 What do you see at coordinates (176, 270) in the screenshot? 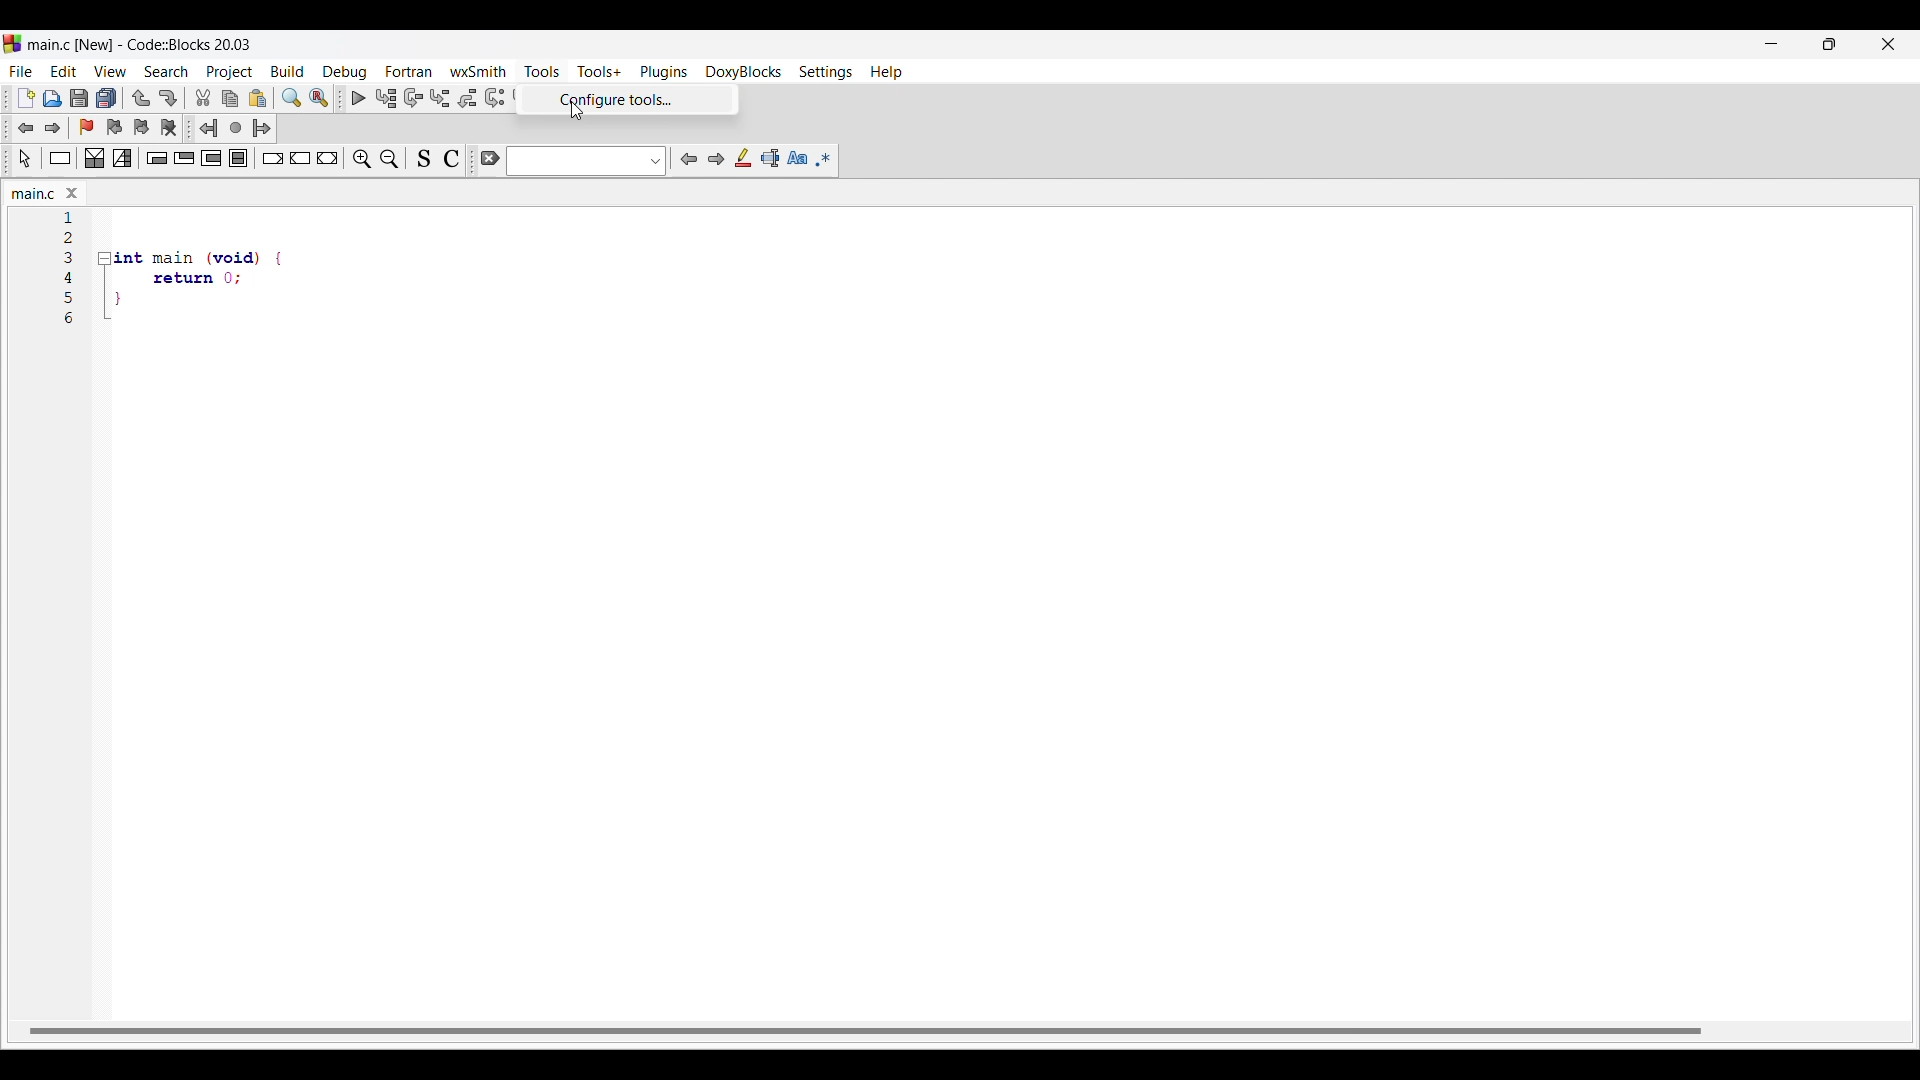
I see `Current code` at bounding box center [176, 270].